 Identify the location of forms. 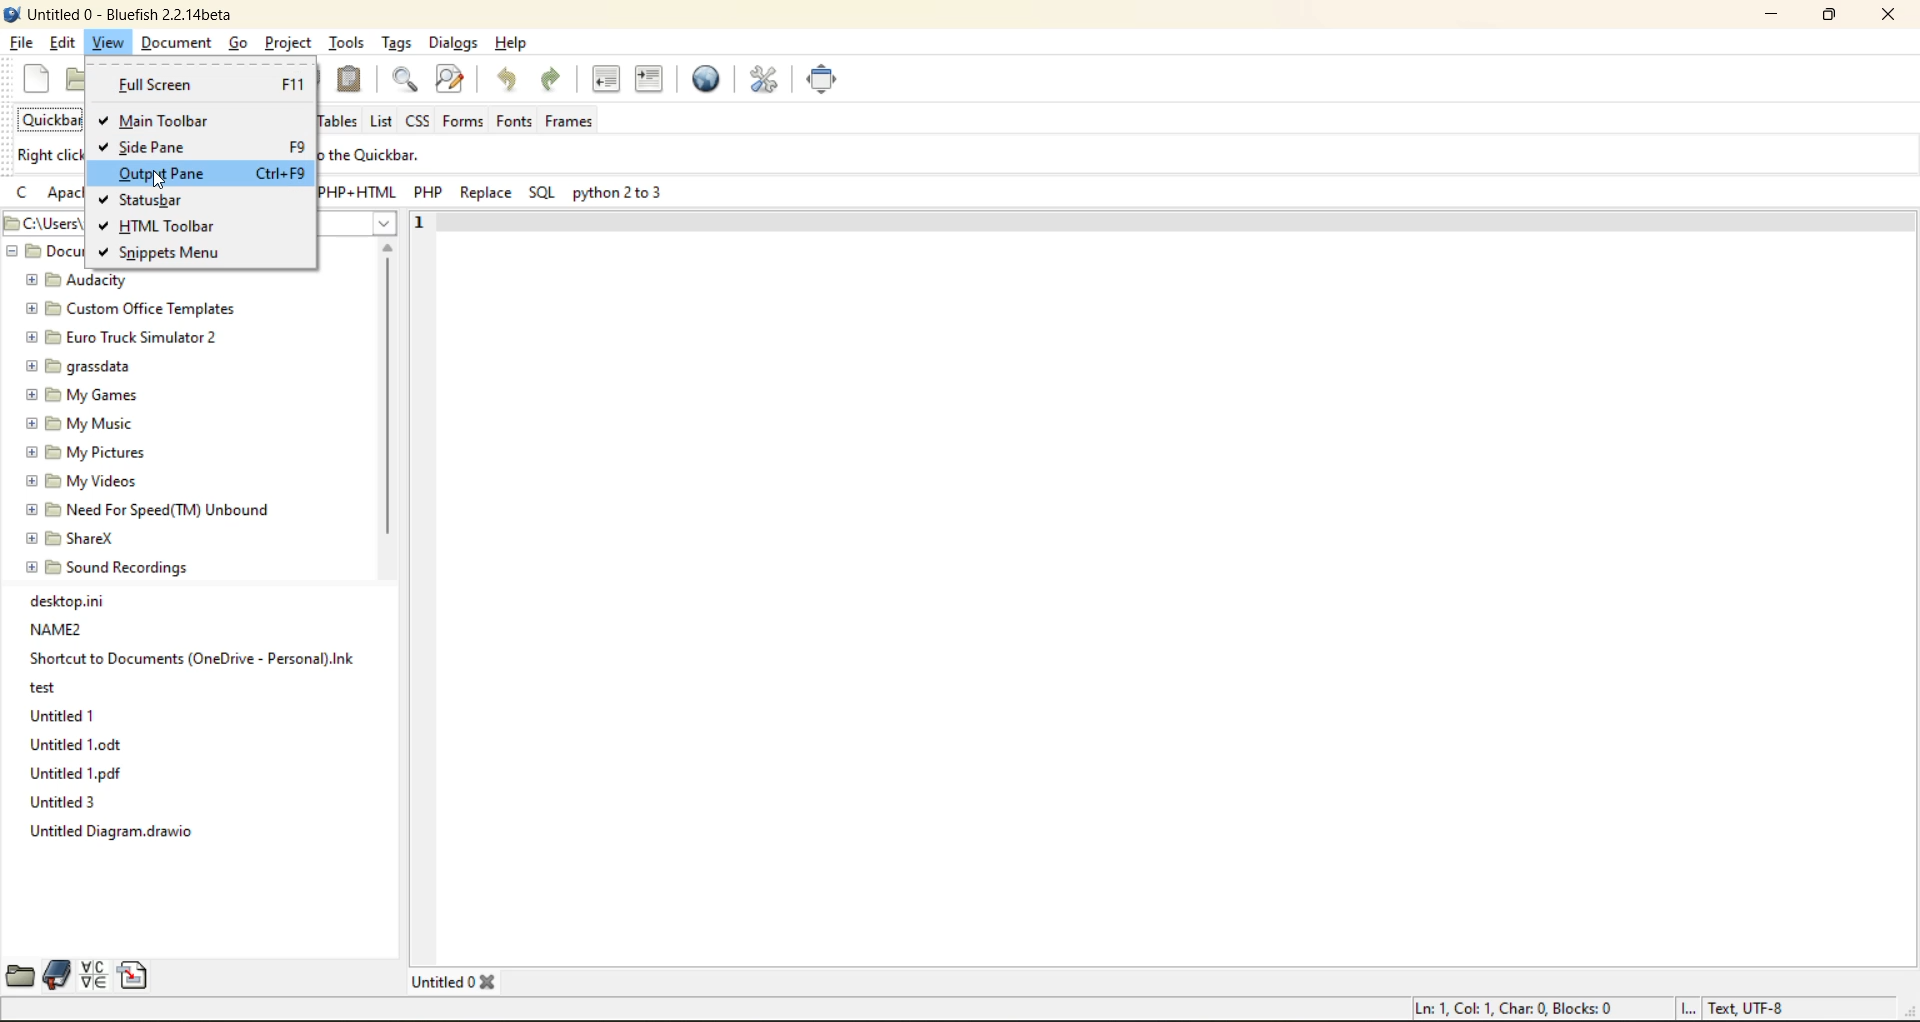
(462, 122).